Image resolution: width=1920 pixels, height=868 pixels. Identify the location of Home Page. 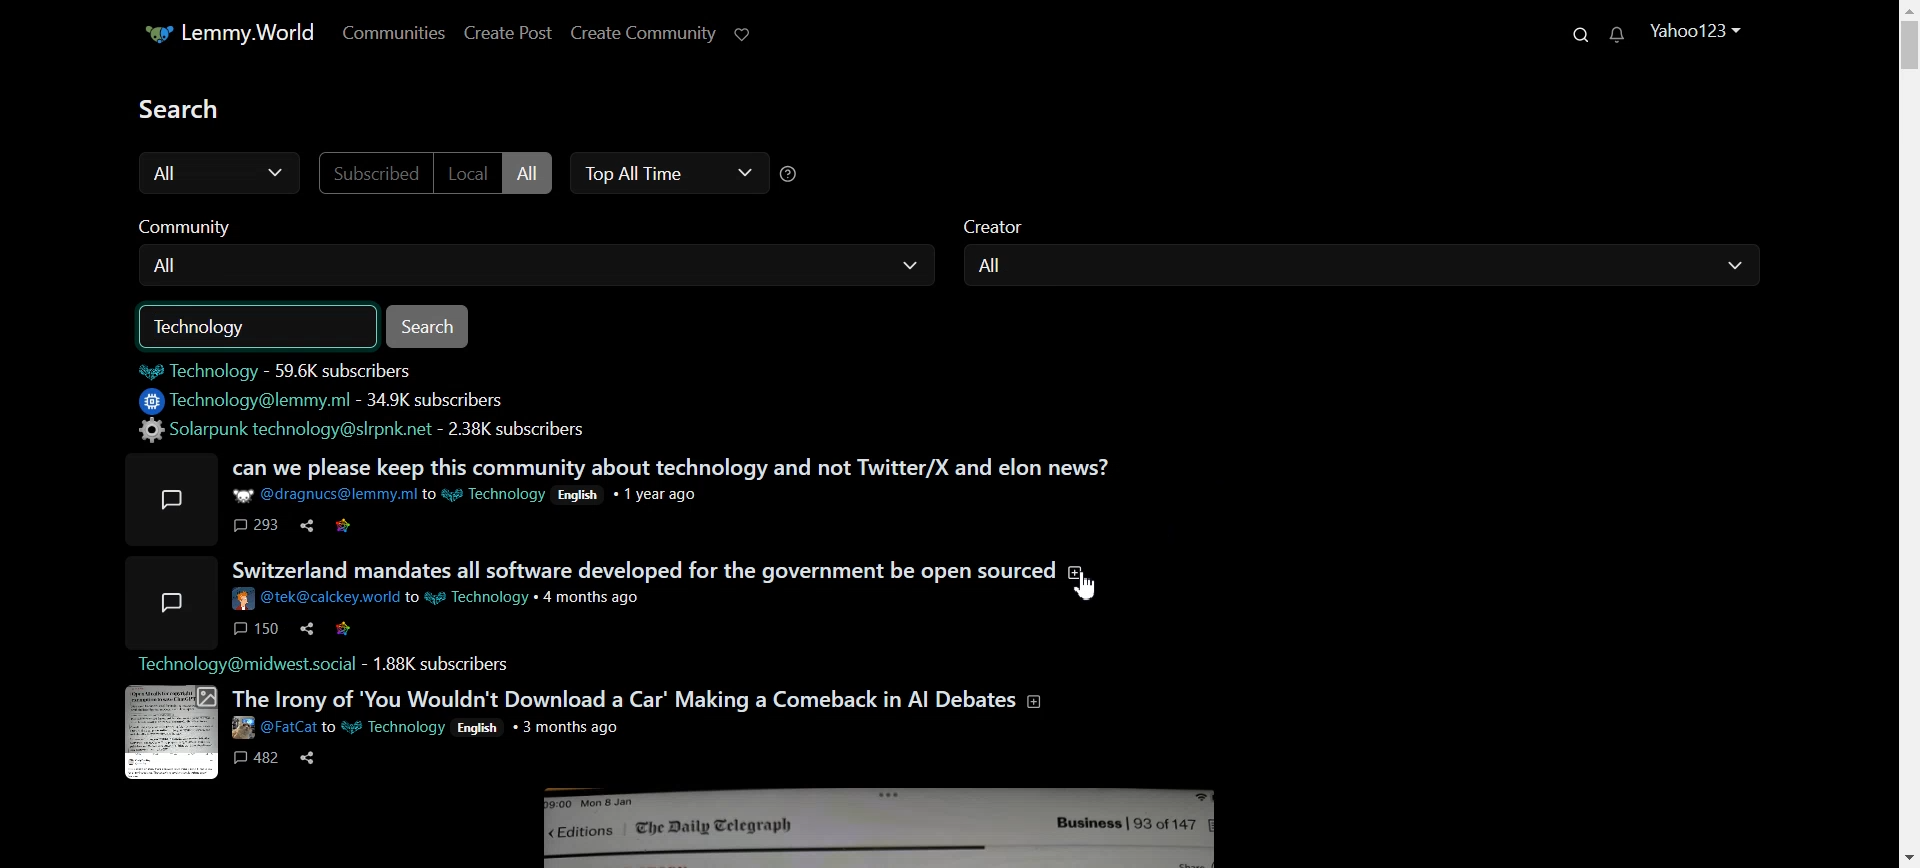
(236, 34).